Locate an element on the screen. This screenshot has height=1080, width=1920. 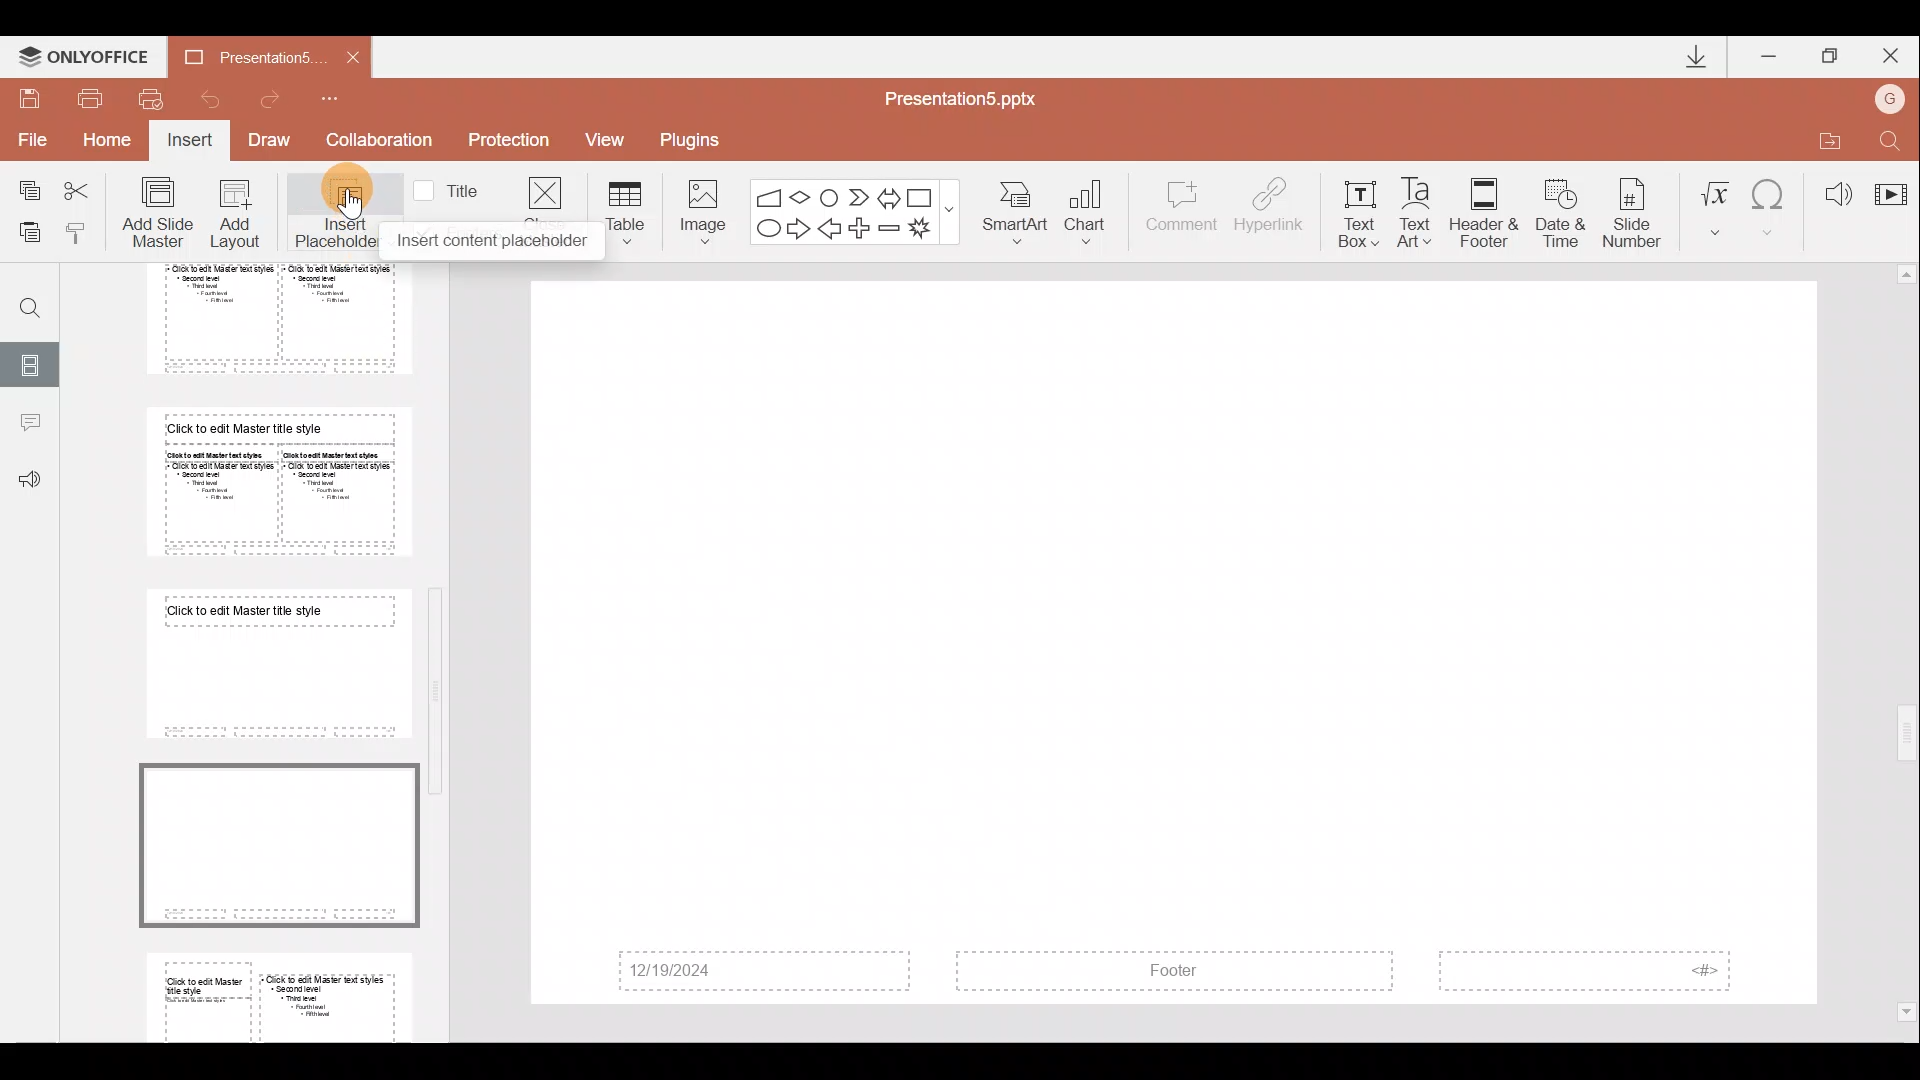
Document name is located at coordinates (239, 56).